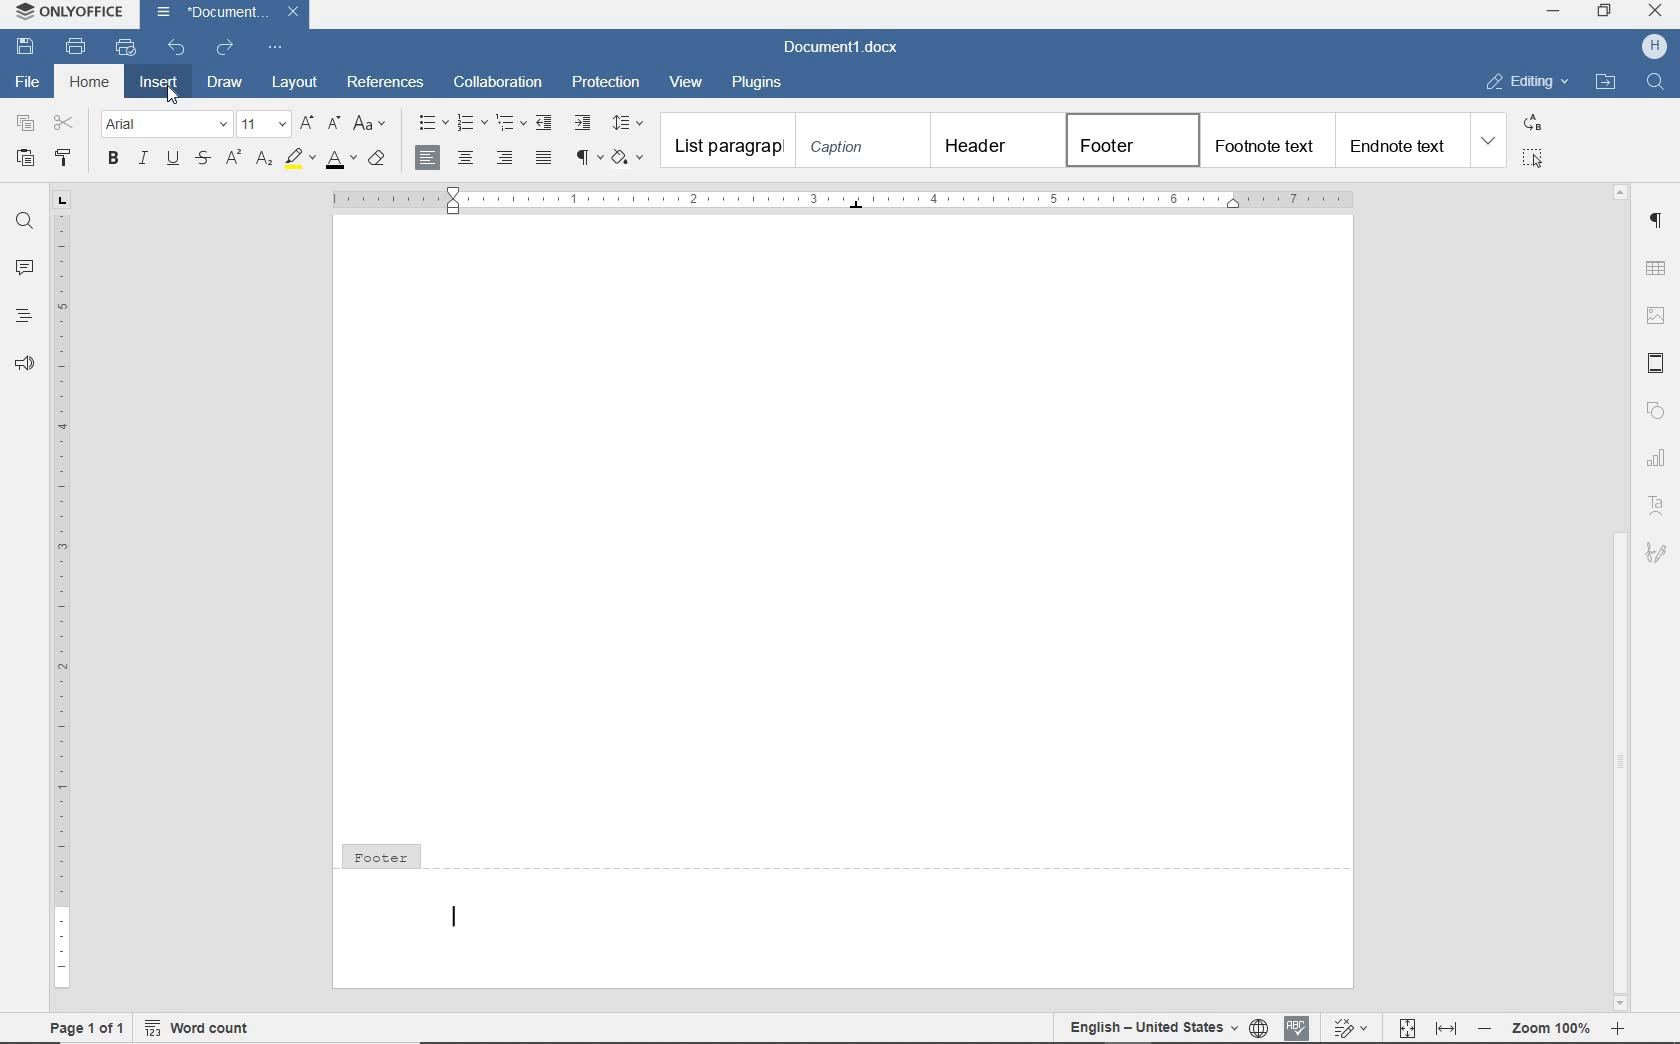  What do you see at coordinates (473, 125) in the screenshot?
I see `numbering` at bounding box center [473, 125].